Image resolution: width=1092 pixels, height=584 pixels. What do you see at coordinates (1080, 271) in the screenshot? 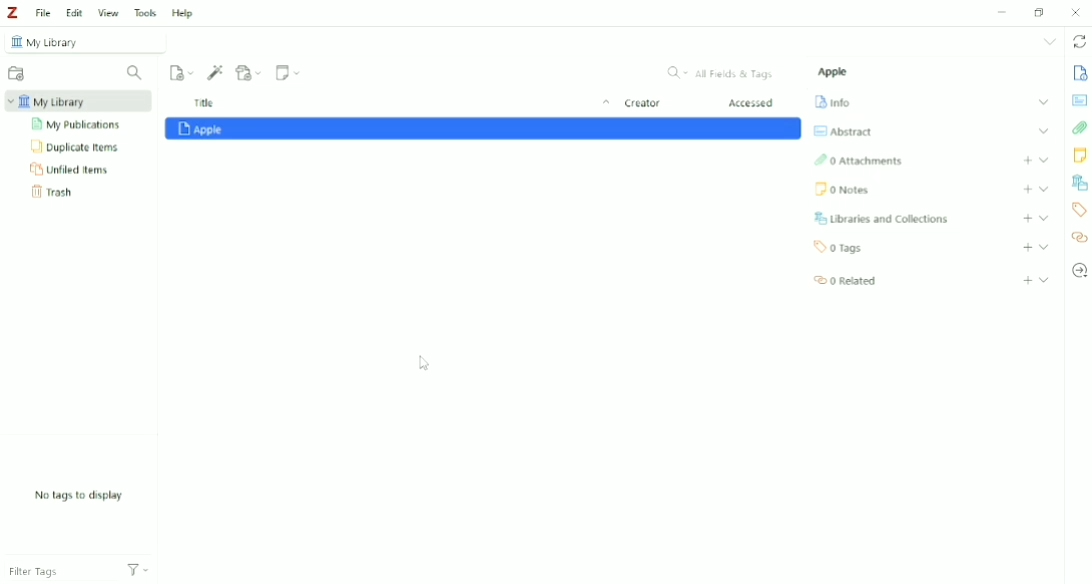
I see `Locate` at bounding box center [1080, 271].